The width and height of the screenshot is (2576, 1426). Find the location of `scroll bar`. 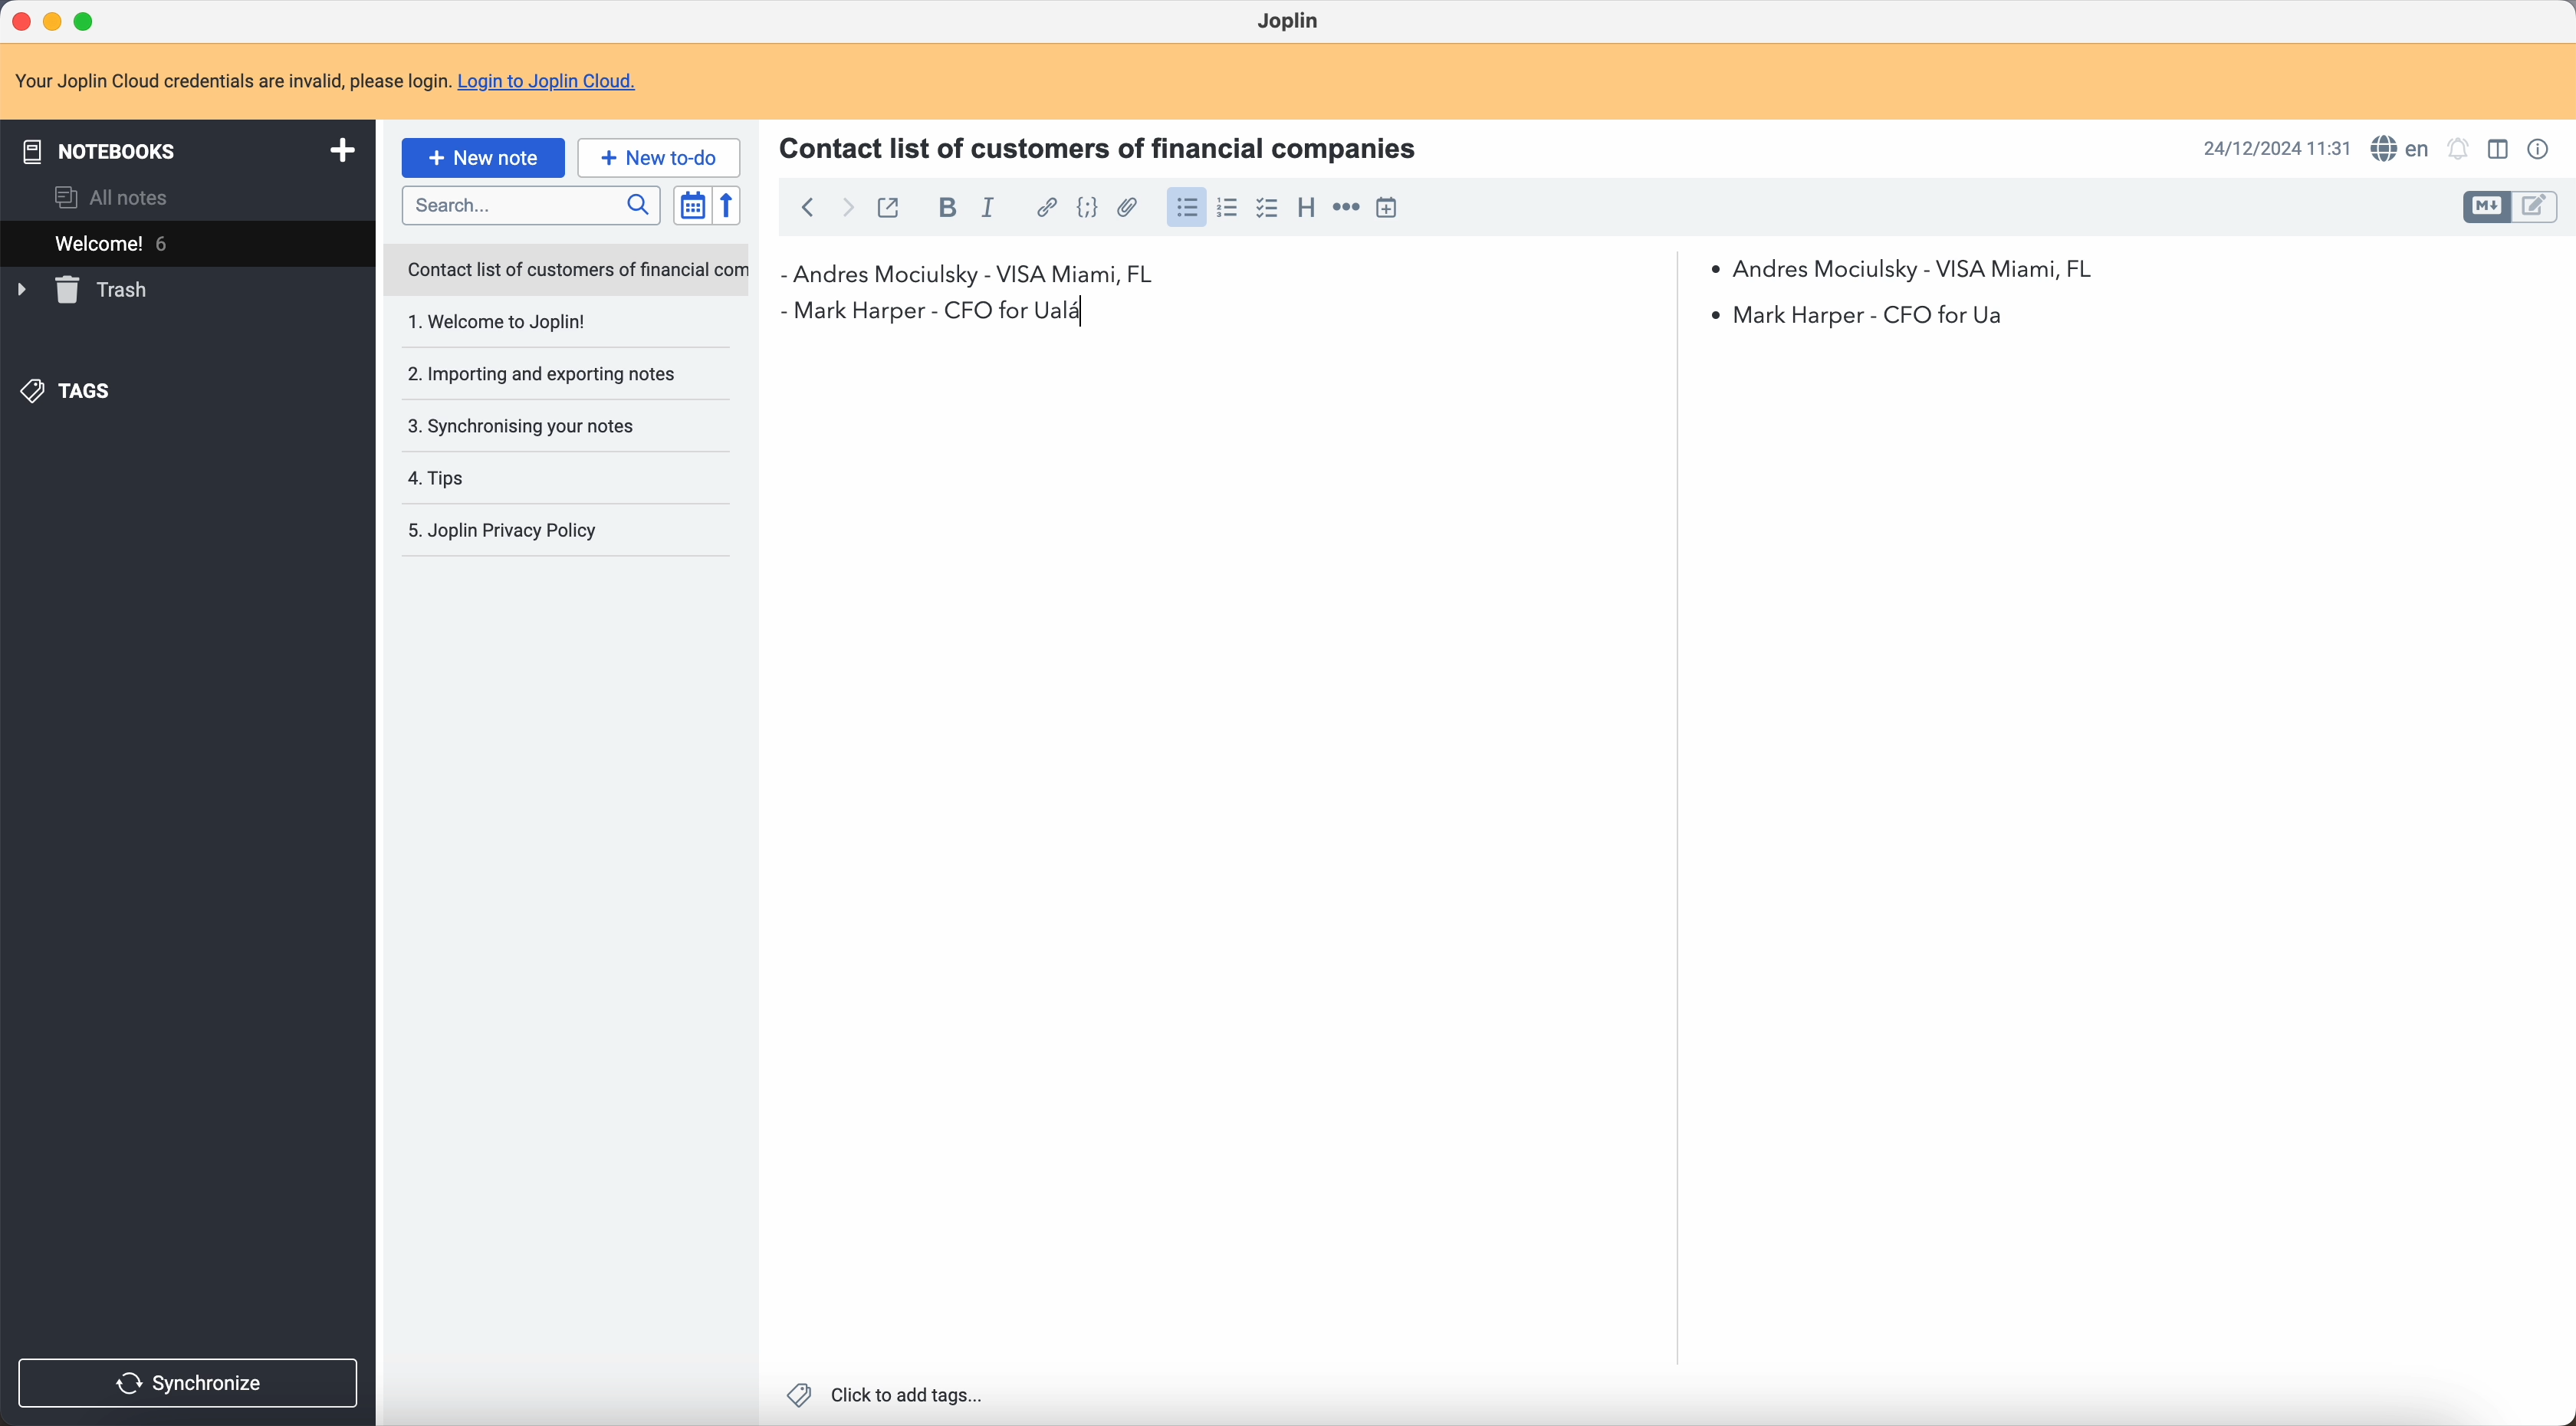

scroll bar is located at coordinates (2560, 448).